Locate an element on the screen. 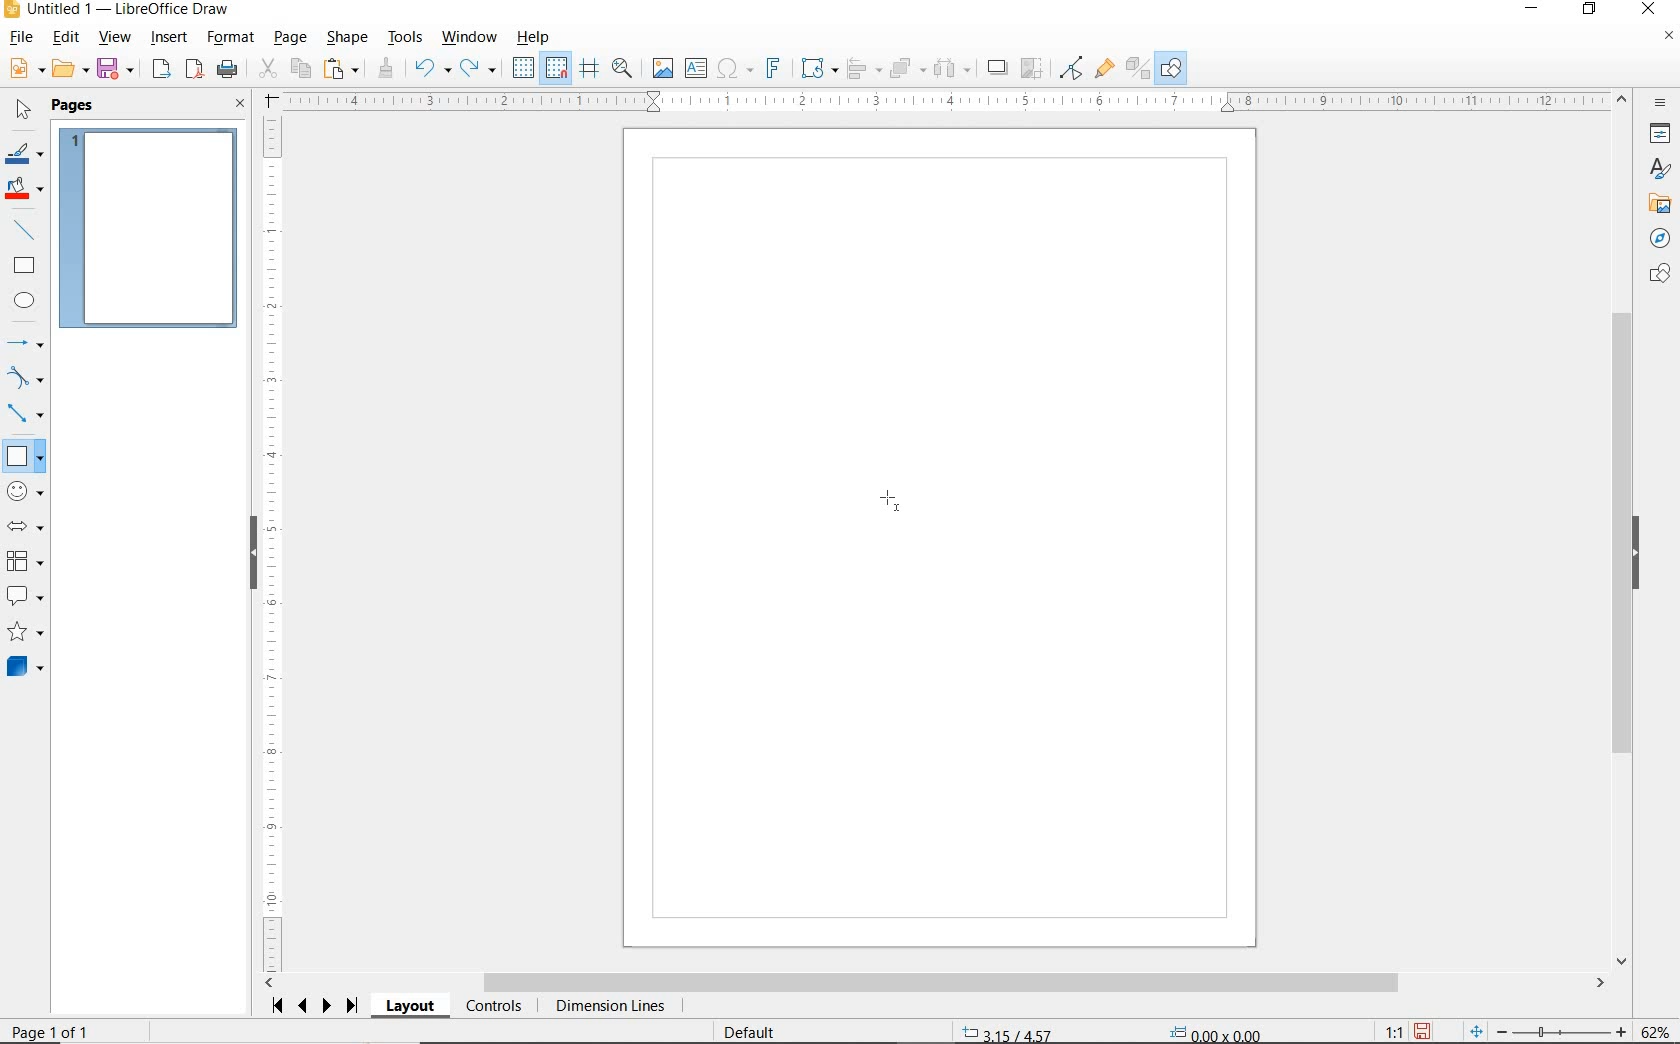 The width and height of the screenshot is (1680, 1044). SELECT AT LEAST THREE OBJECTS TO DISTRIBUTE is located at coordinates (953, 68).